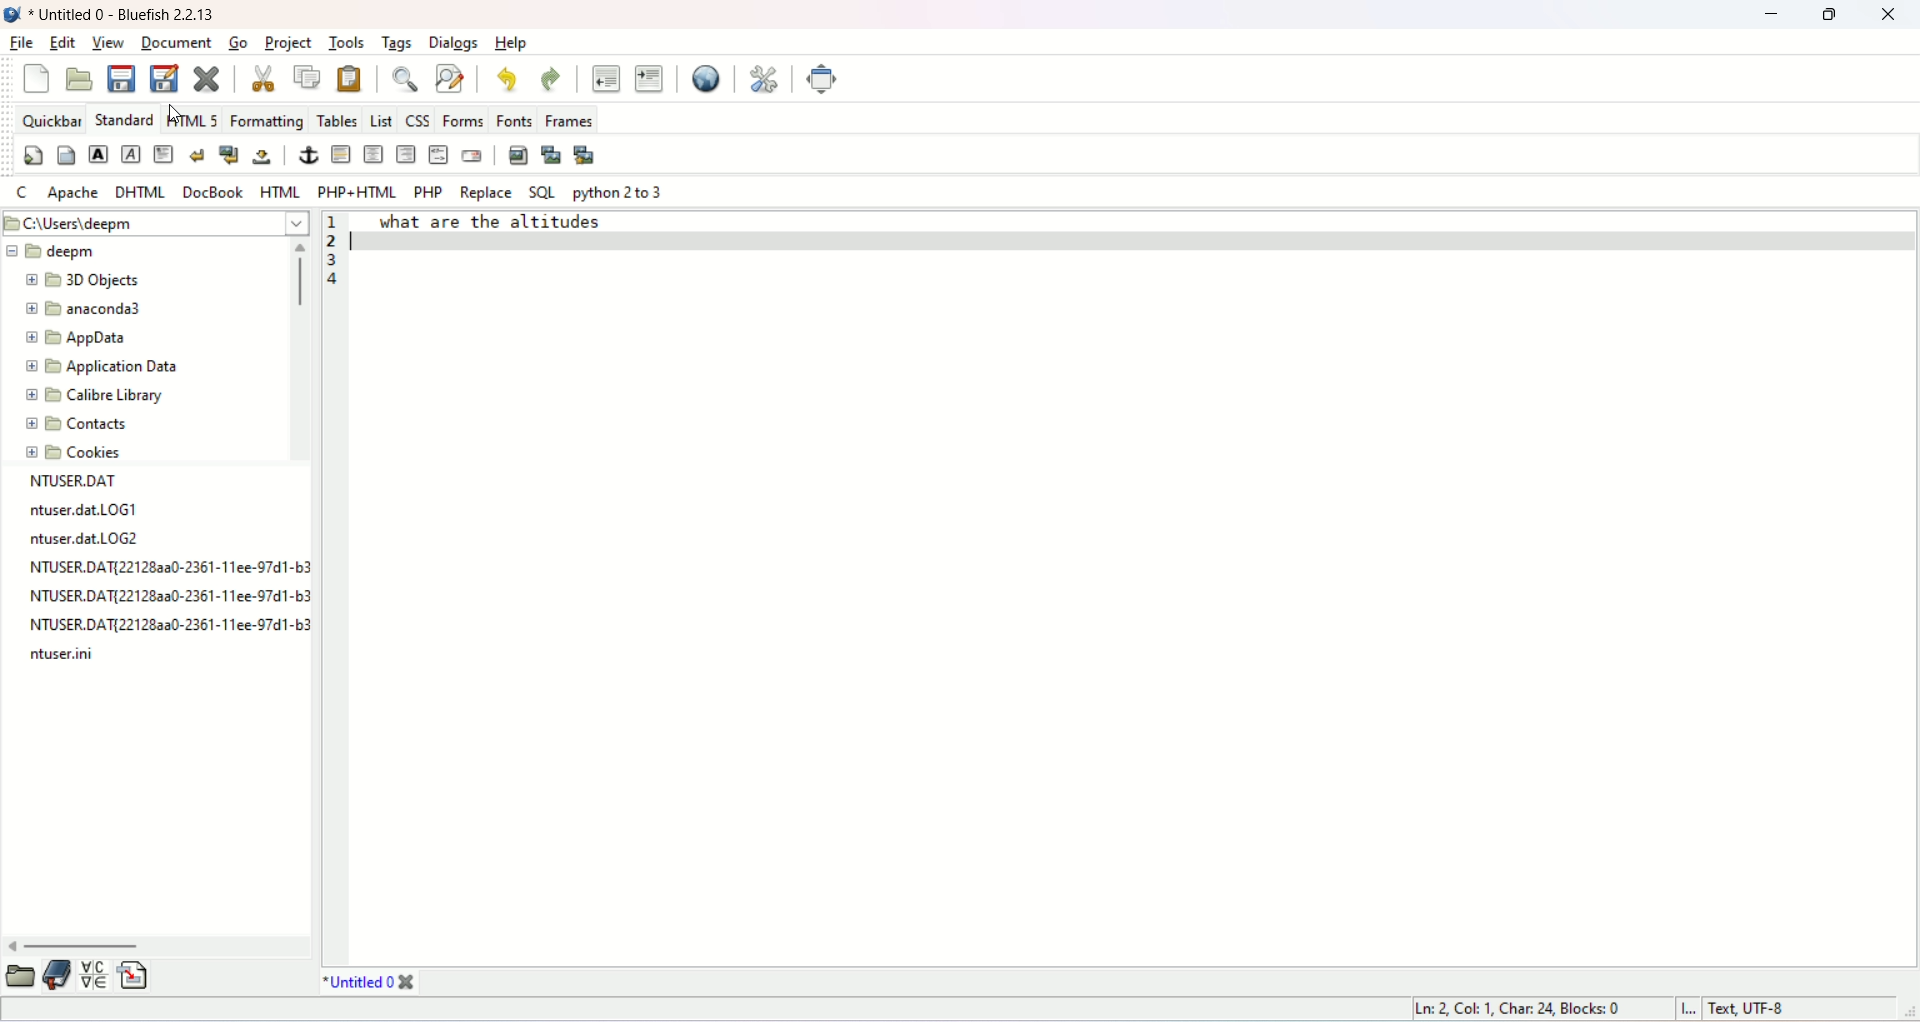  I want to click on close current file, so click(205, 79).